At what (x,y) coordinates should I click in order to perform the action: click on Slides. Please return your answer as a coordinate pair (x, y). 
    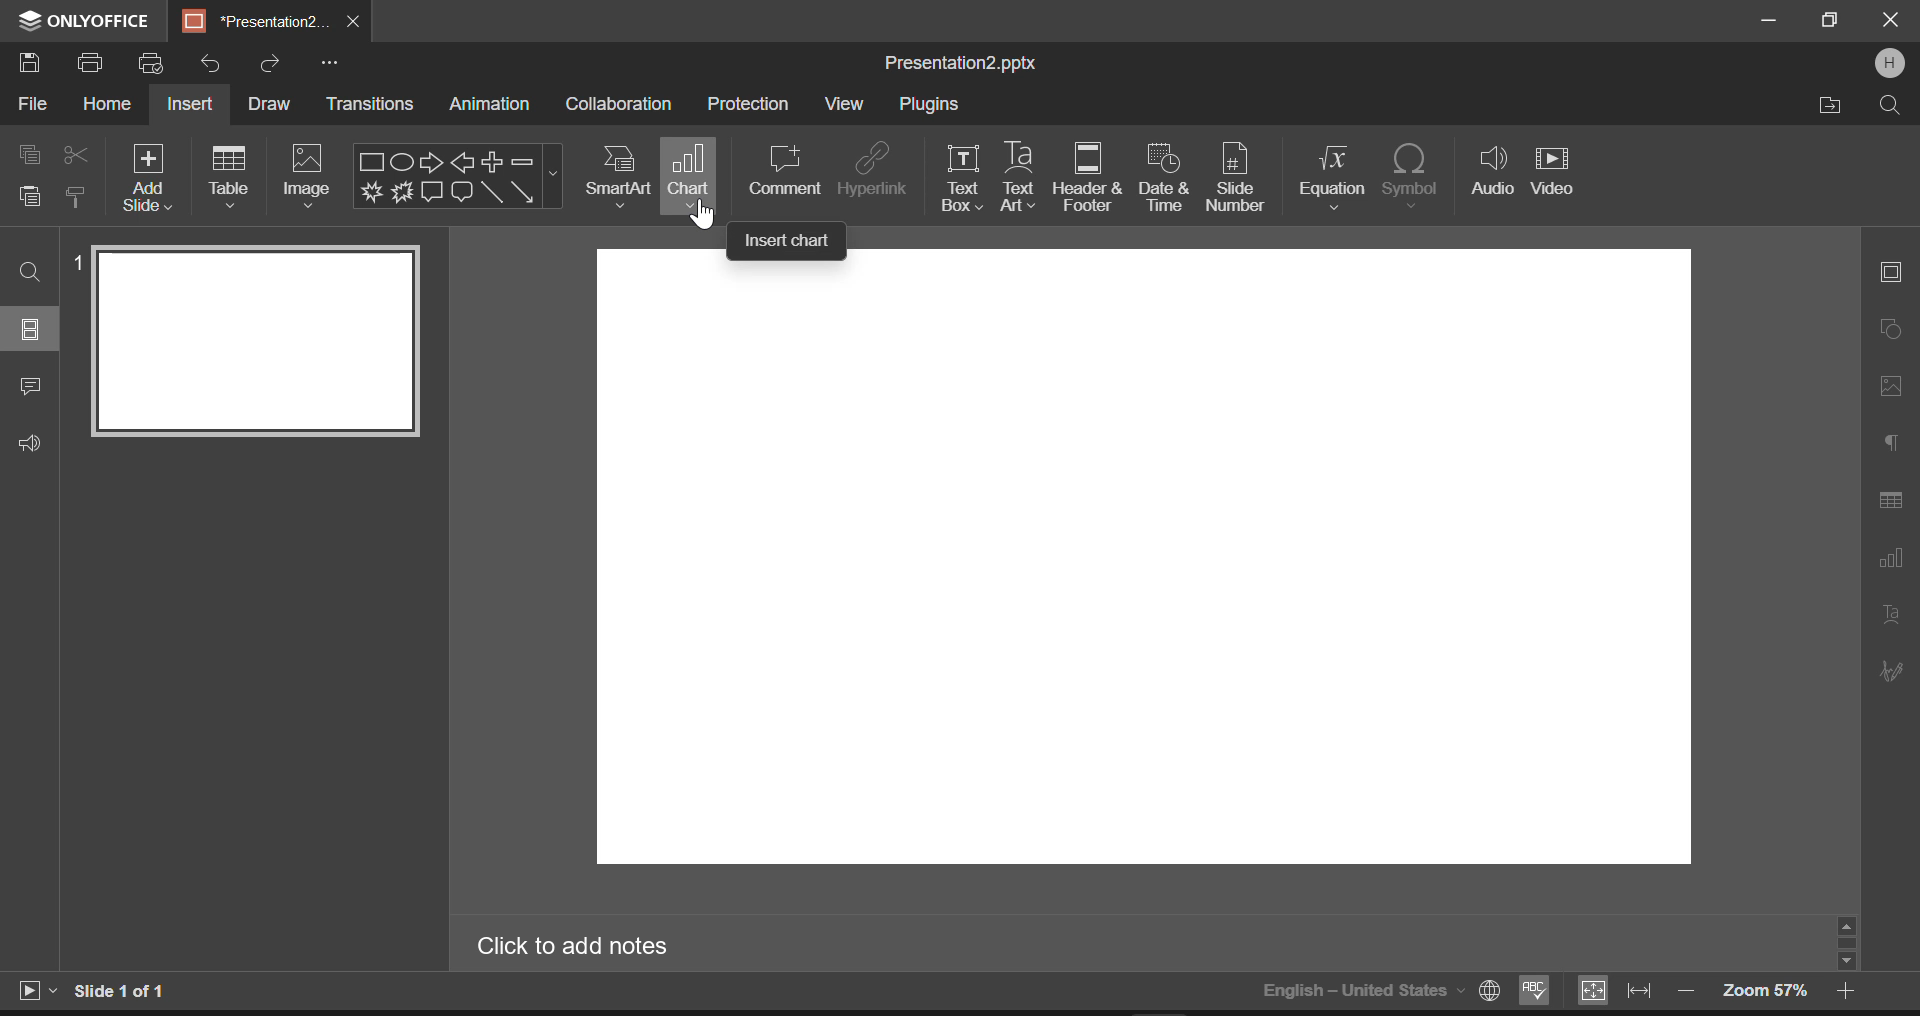
    Looking at the image, I should click on (32, 329).